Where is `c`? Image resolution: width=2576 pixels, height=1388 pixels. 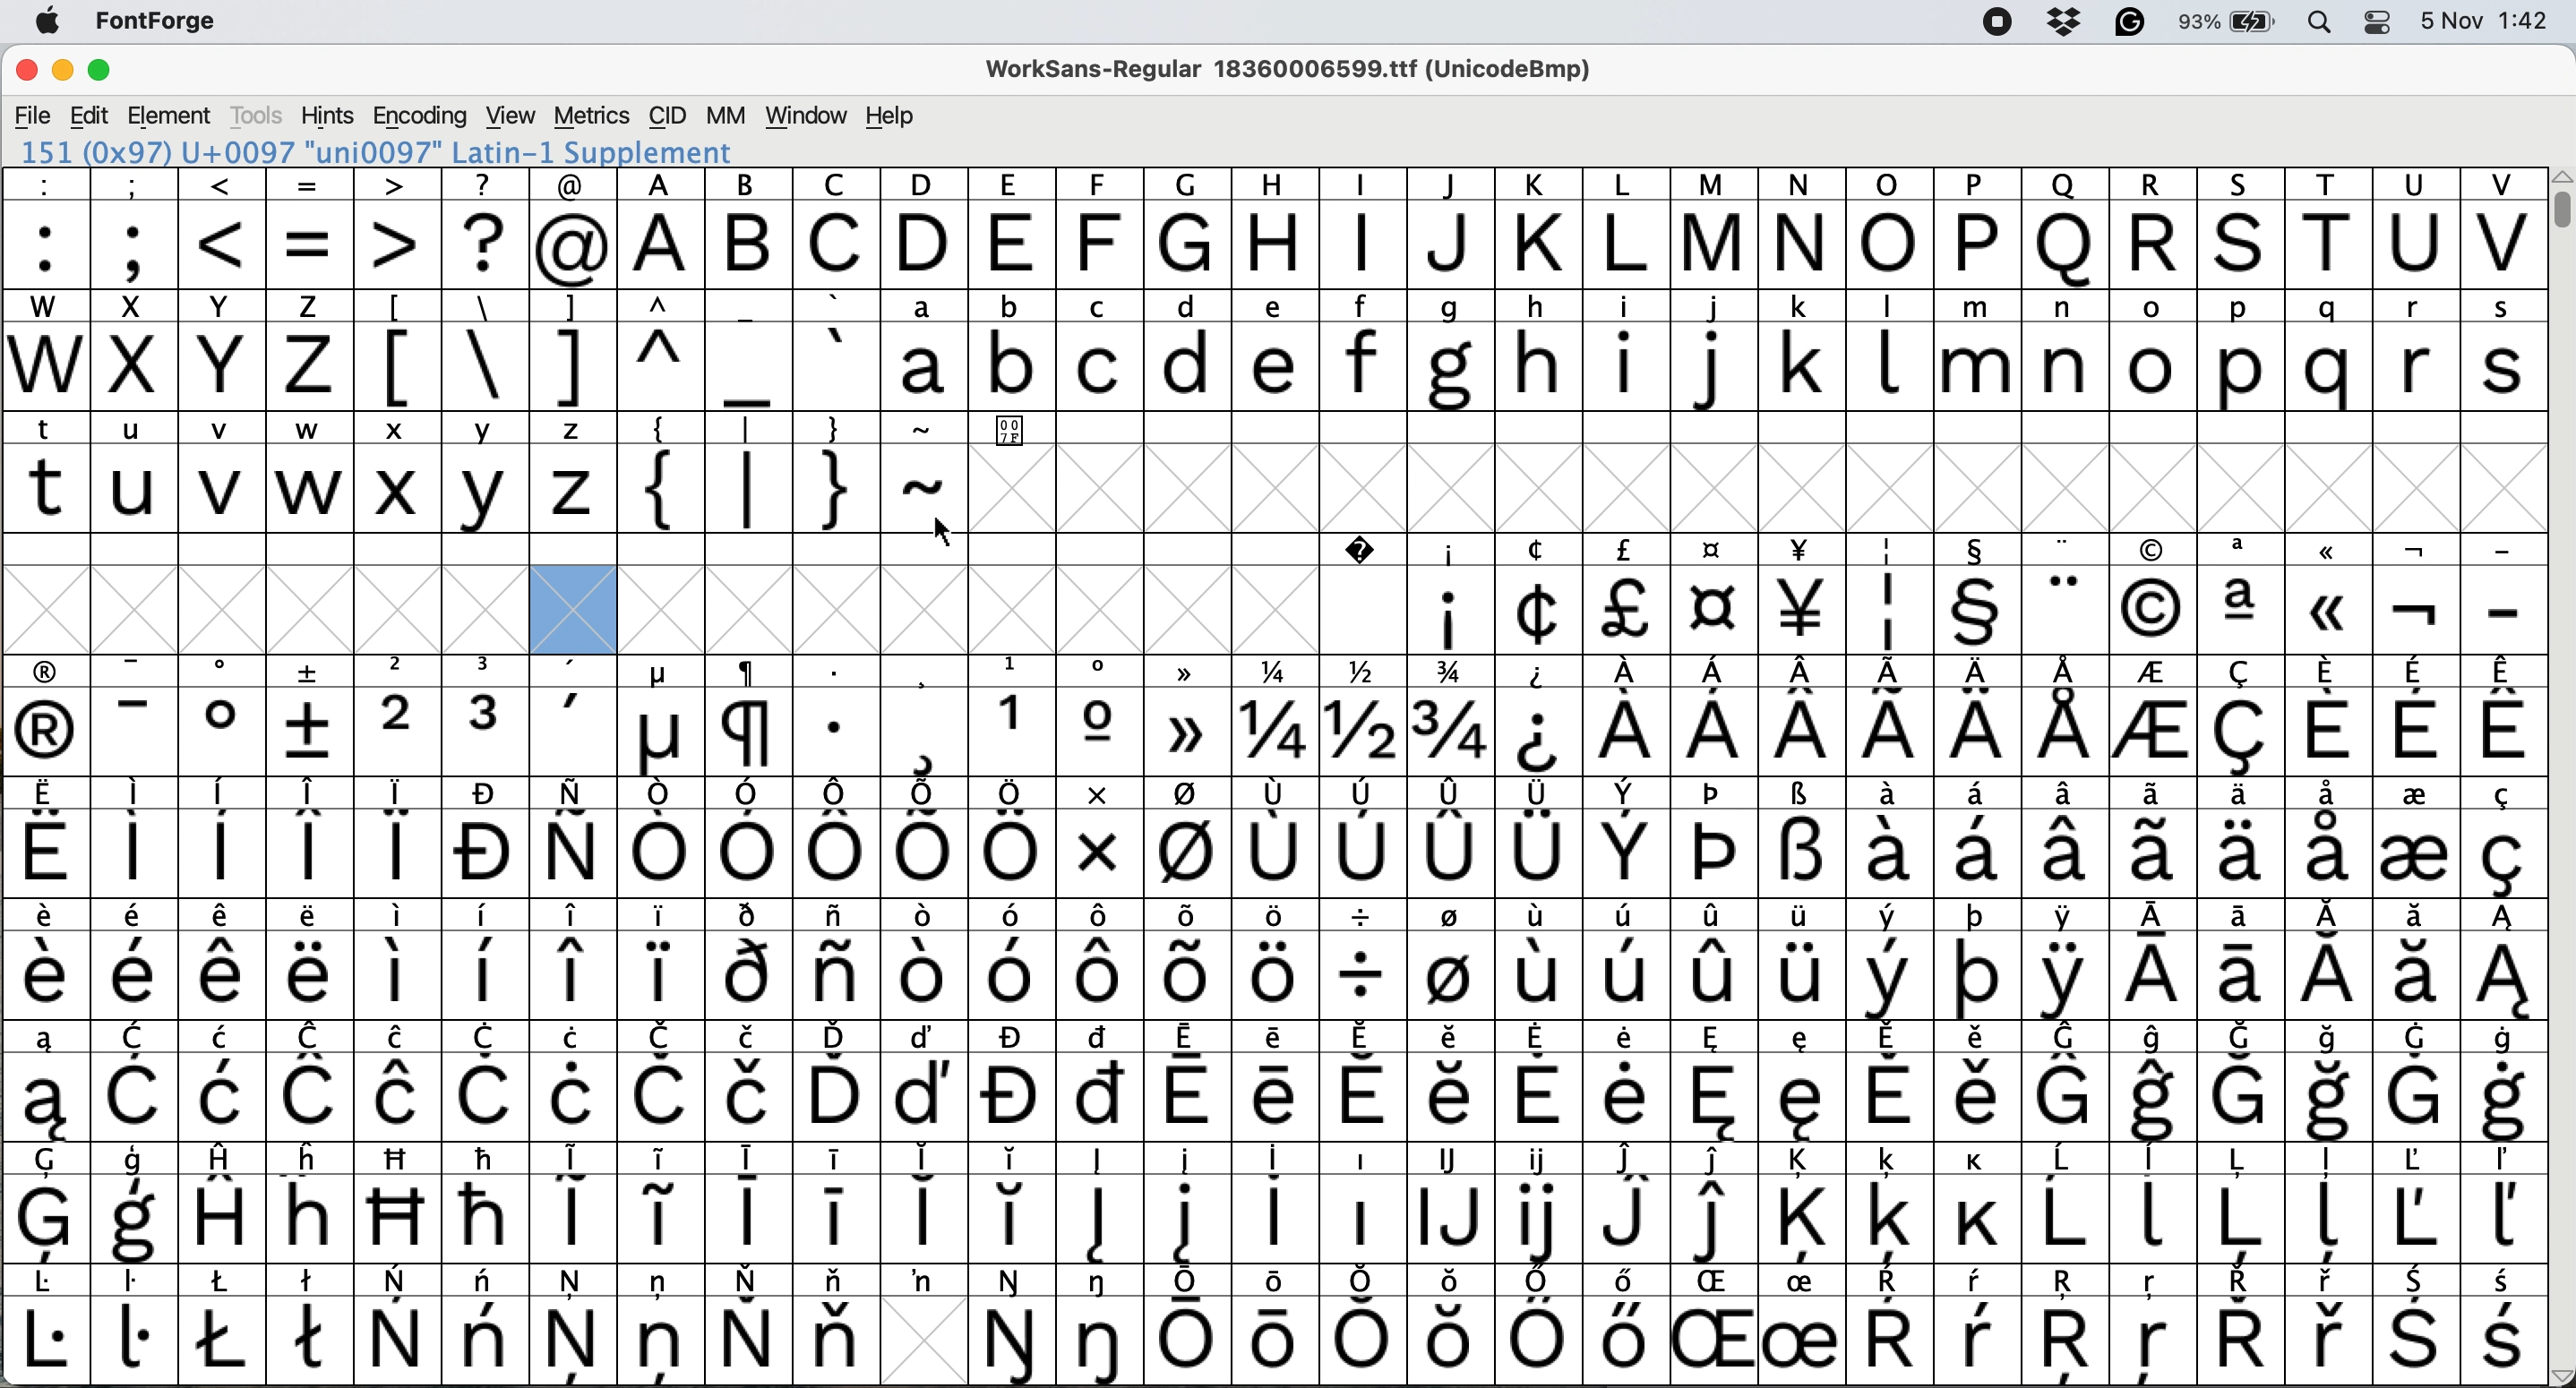 c is located at coordinates (1104, 352).